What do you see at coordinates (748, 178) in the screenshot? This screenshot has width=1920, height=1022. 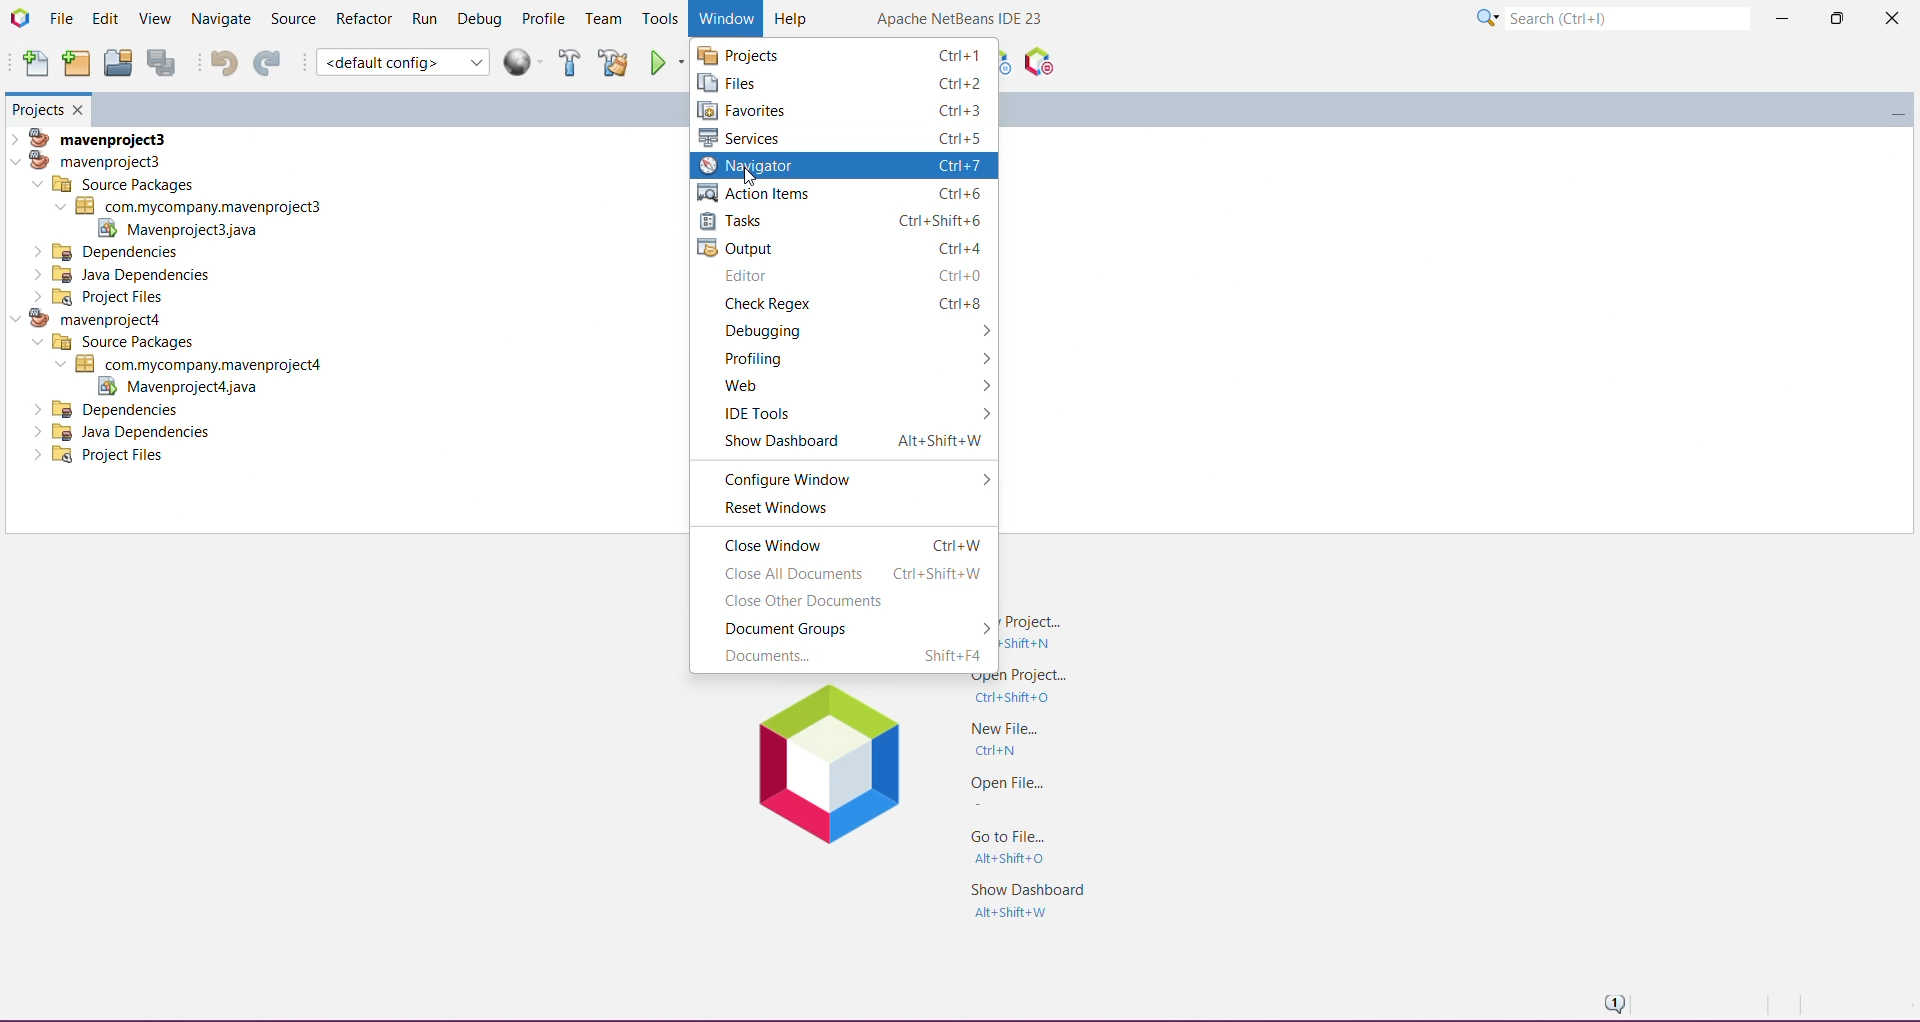 I see `cursor` at bounding box center [748, 178].